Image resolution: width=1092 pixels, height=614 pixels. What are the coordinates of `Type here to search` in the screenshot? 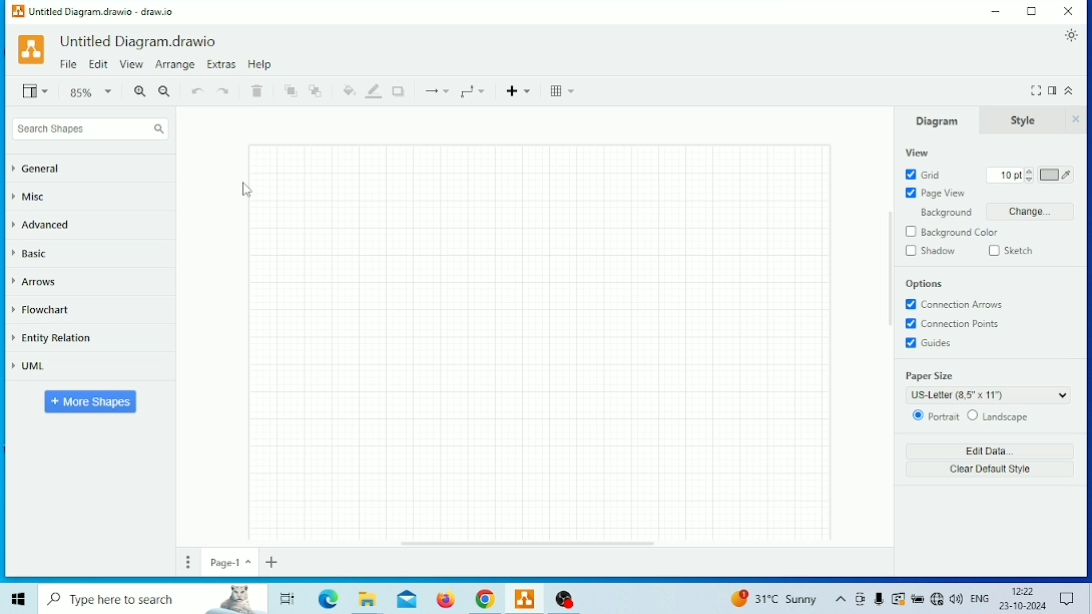 It's located at (154, 599).